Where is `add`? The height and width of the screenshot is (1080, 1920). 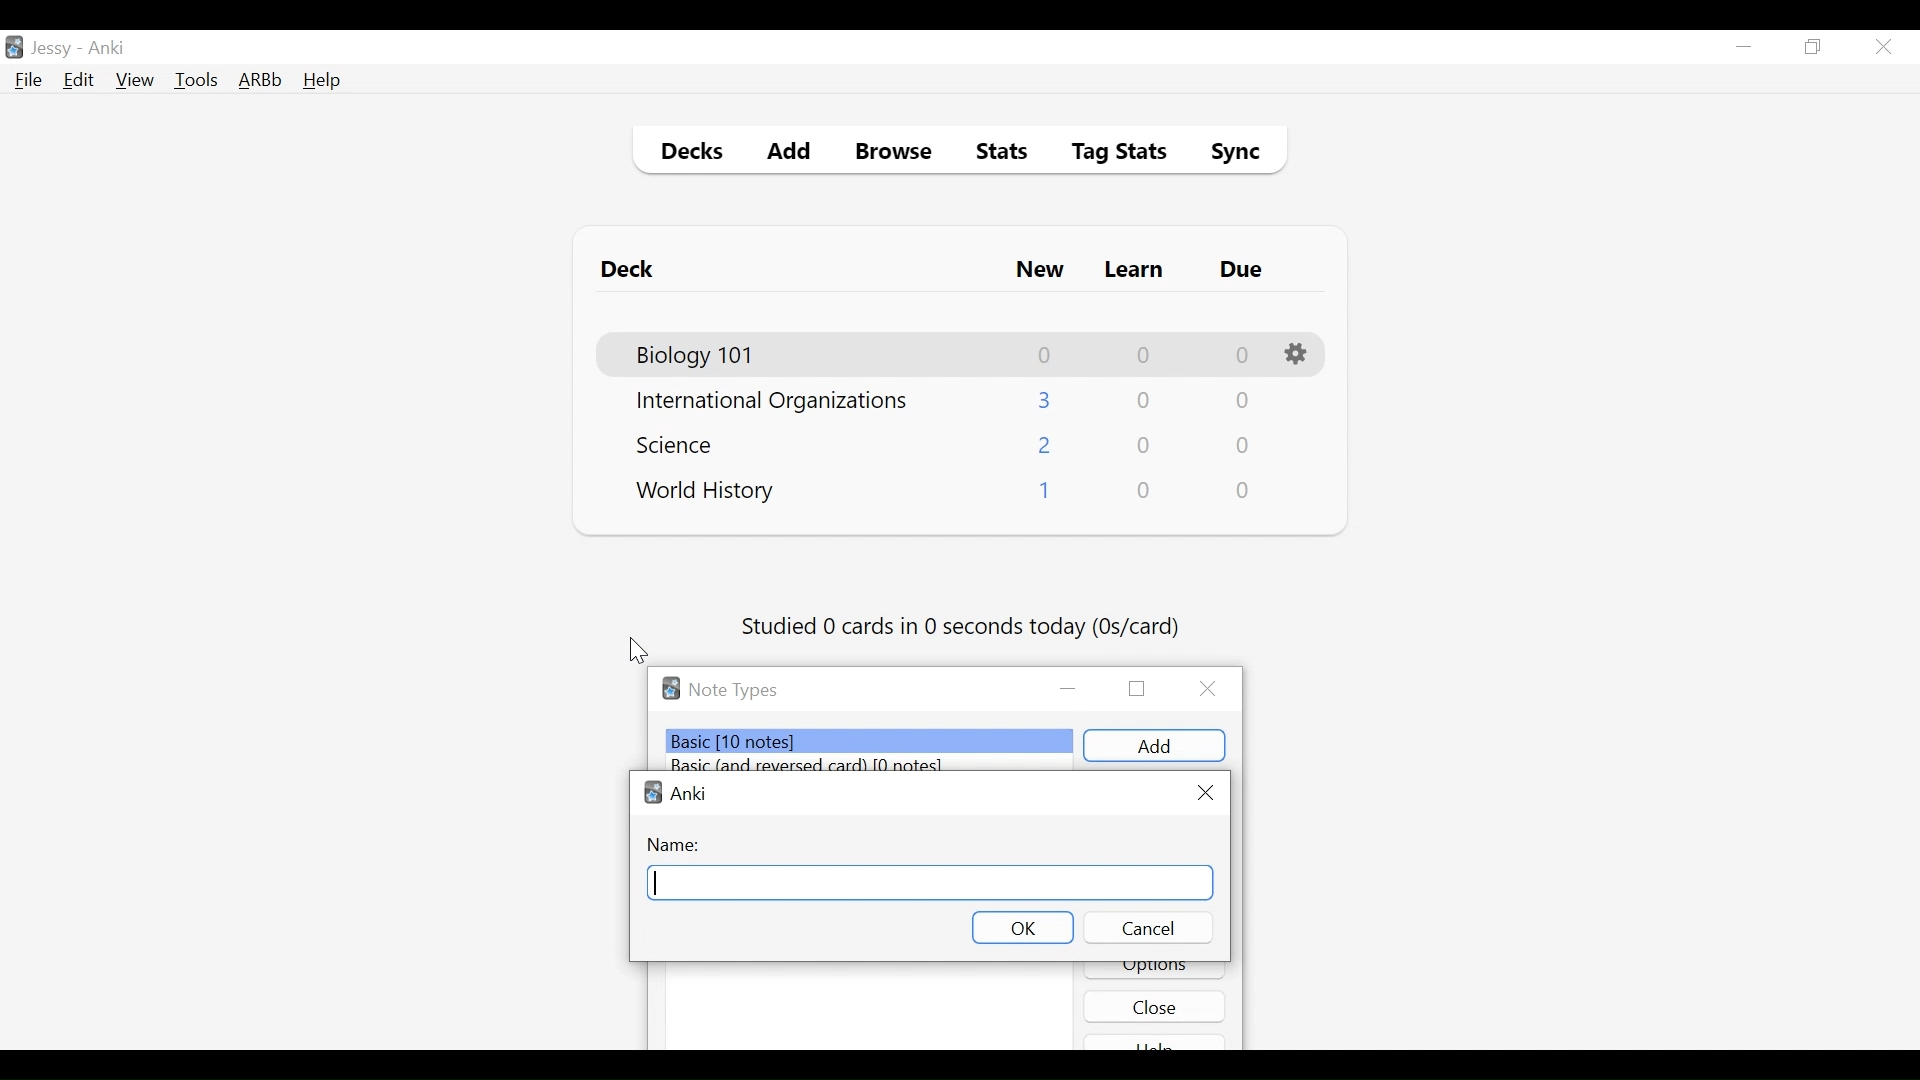 add is located at coordinates (1154, 746).